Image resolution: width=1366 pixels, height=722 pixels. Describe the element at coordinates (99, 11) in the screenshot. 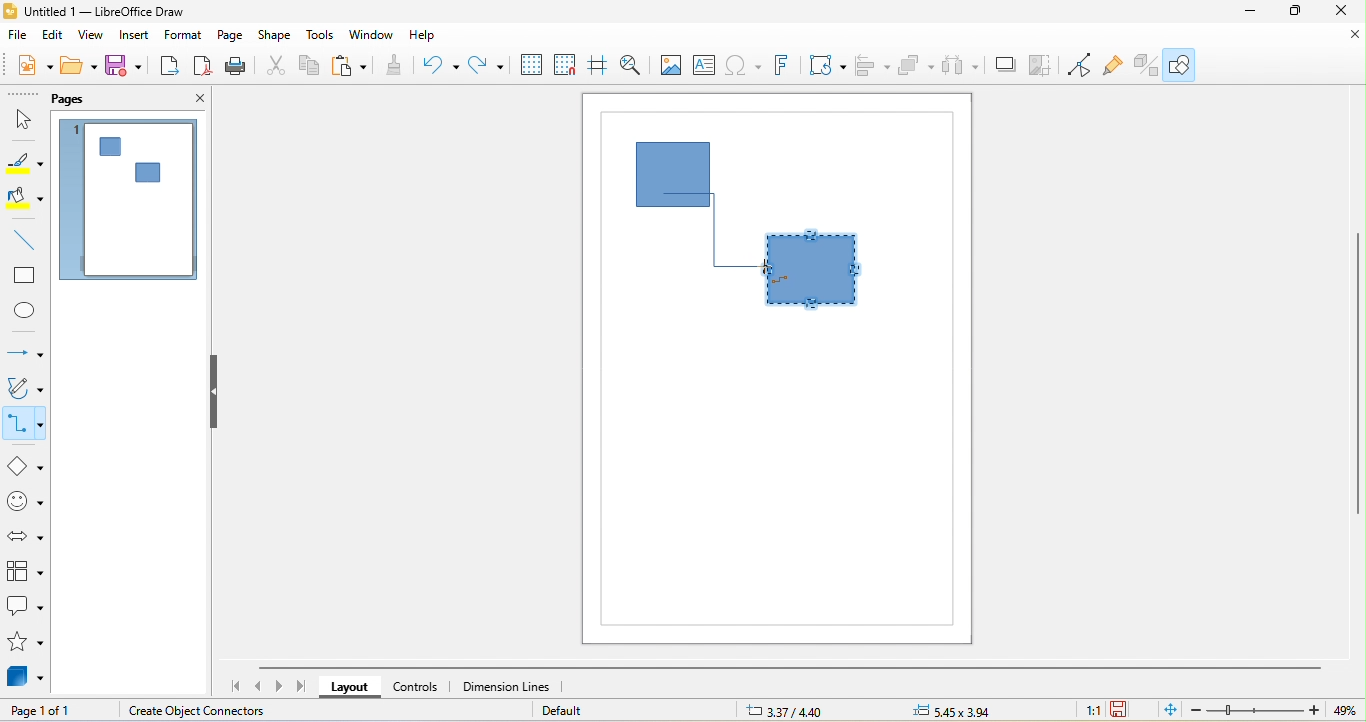

I see `untitled 1-libre office draw` at that location.